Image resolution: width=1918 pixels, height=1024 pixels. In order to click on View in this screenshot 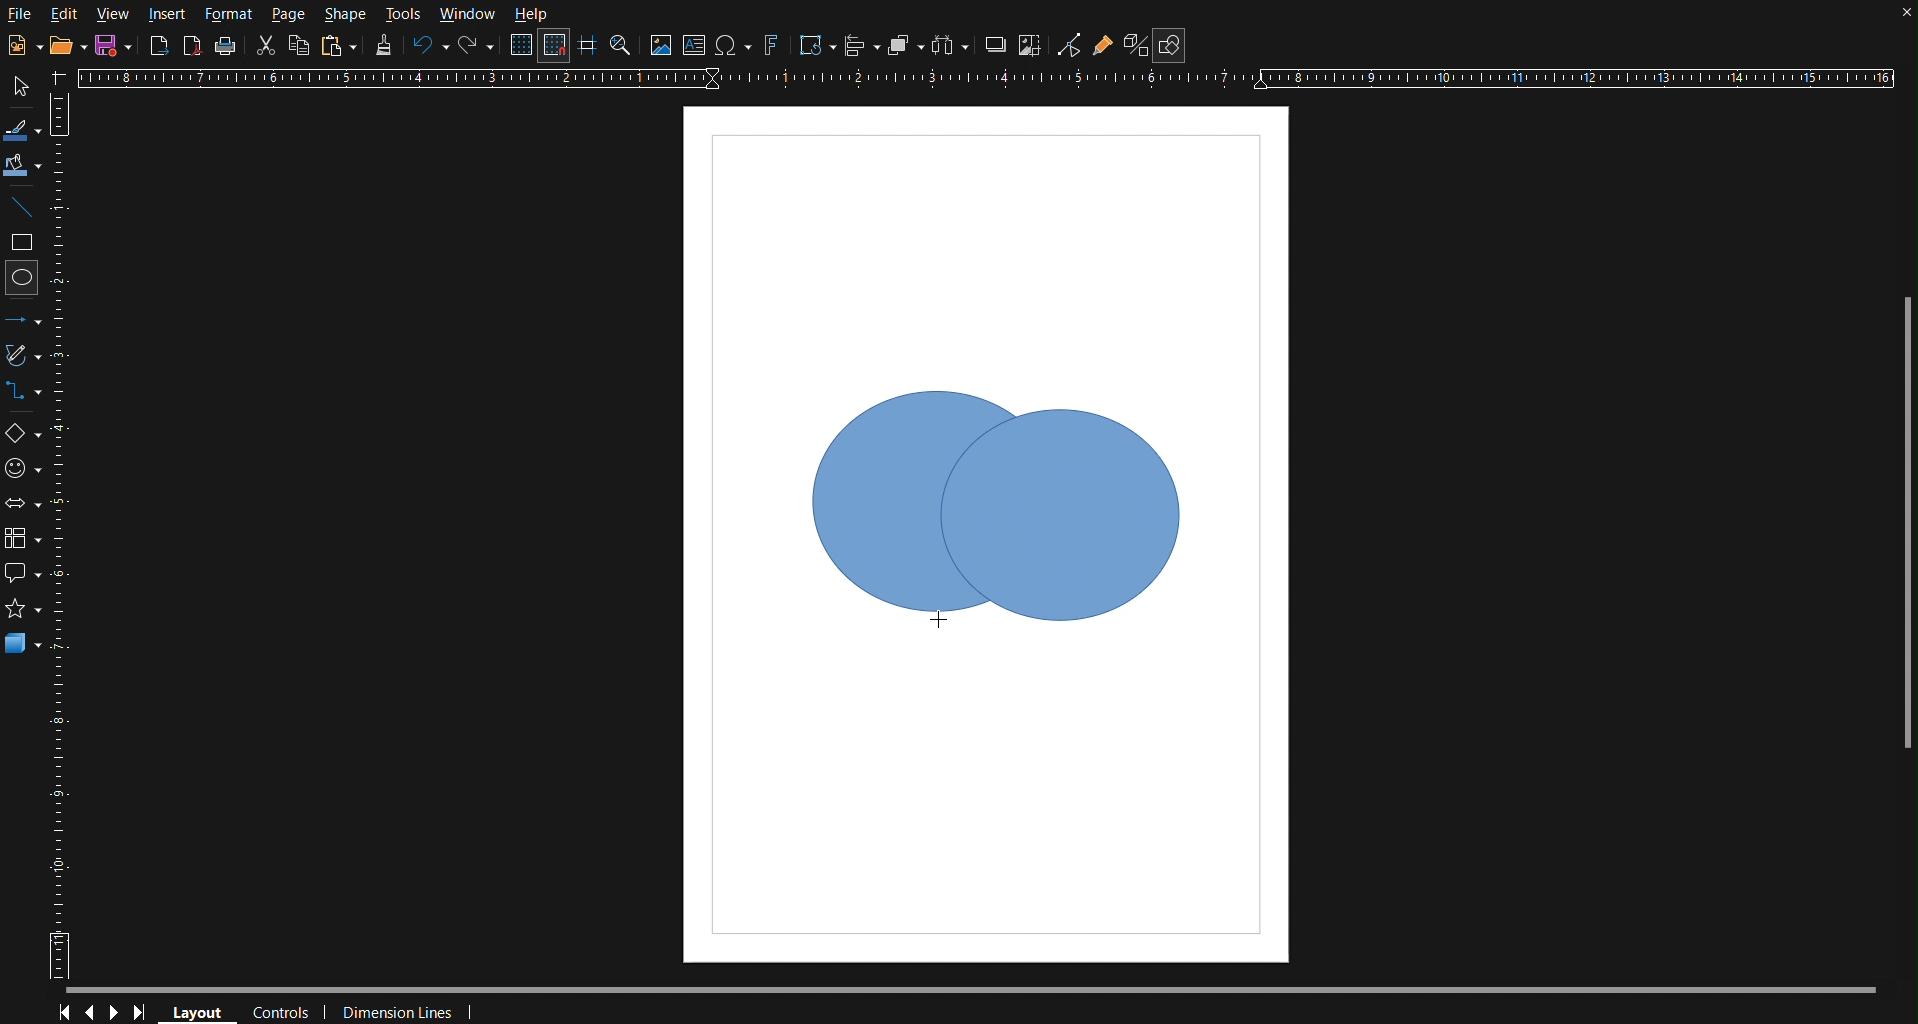, I will do `click(112, 14)`.